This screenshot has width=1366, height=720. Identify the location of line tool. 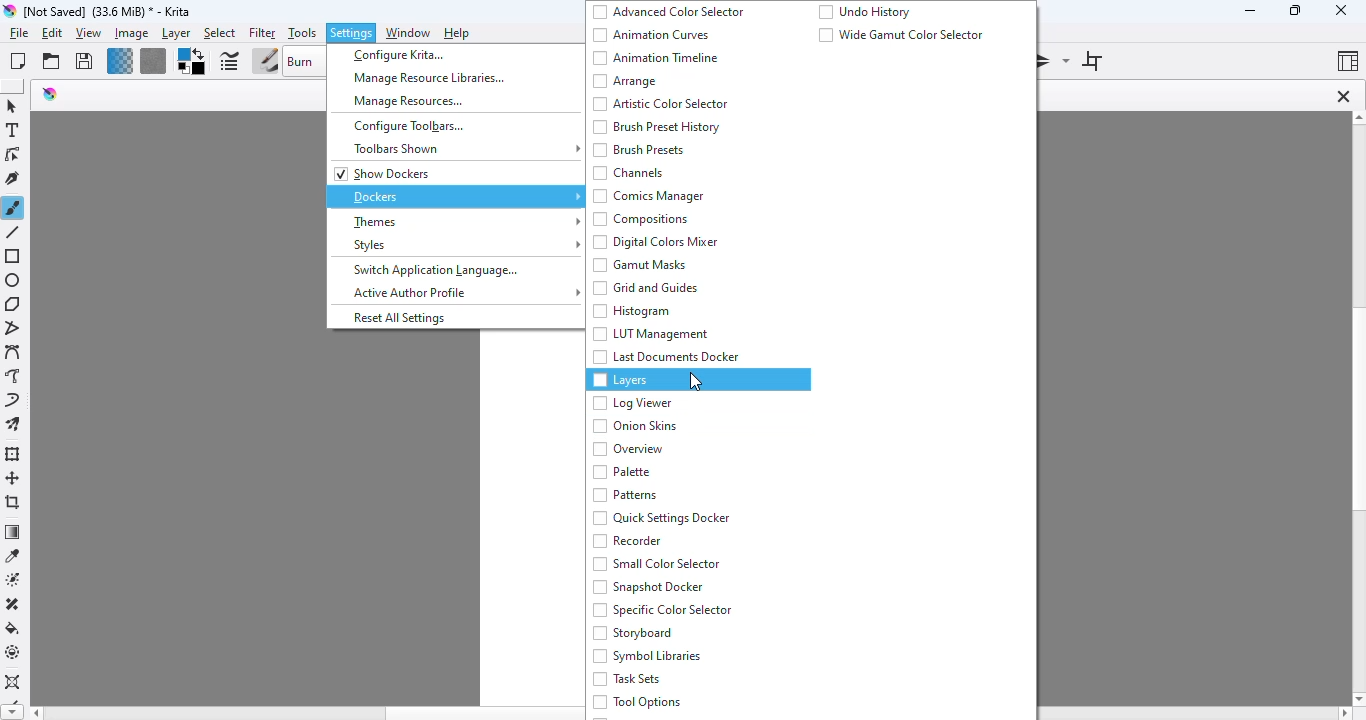
(15, 232).